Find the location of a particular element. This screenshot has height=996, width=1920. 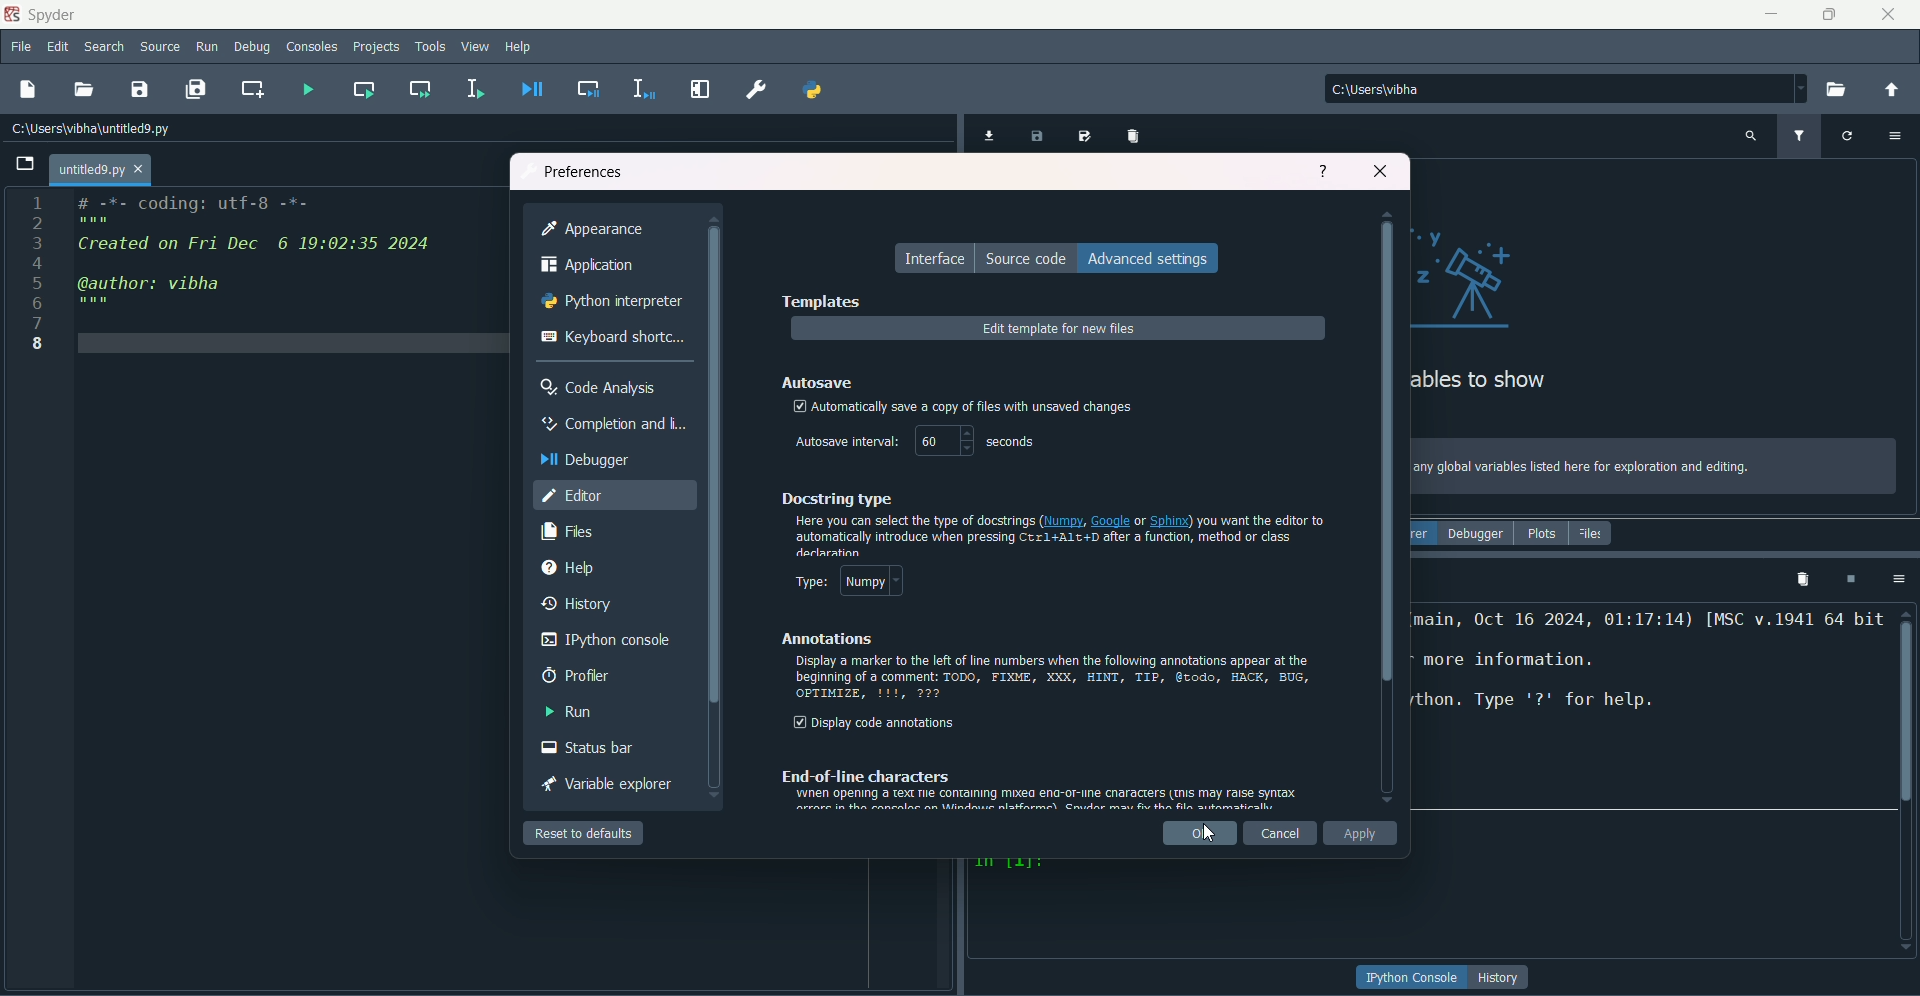

refresh variable is located at coordinates (1847, 134).